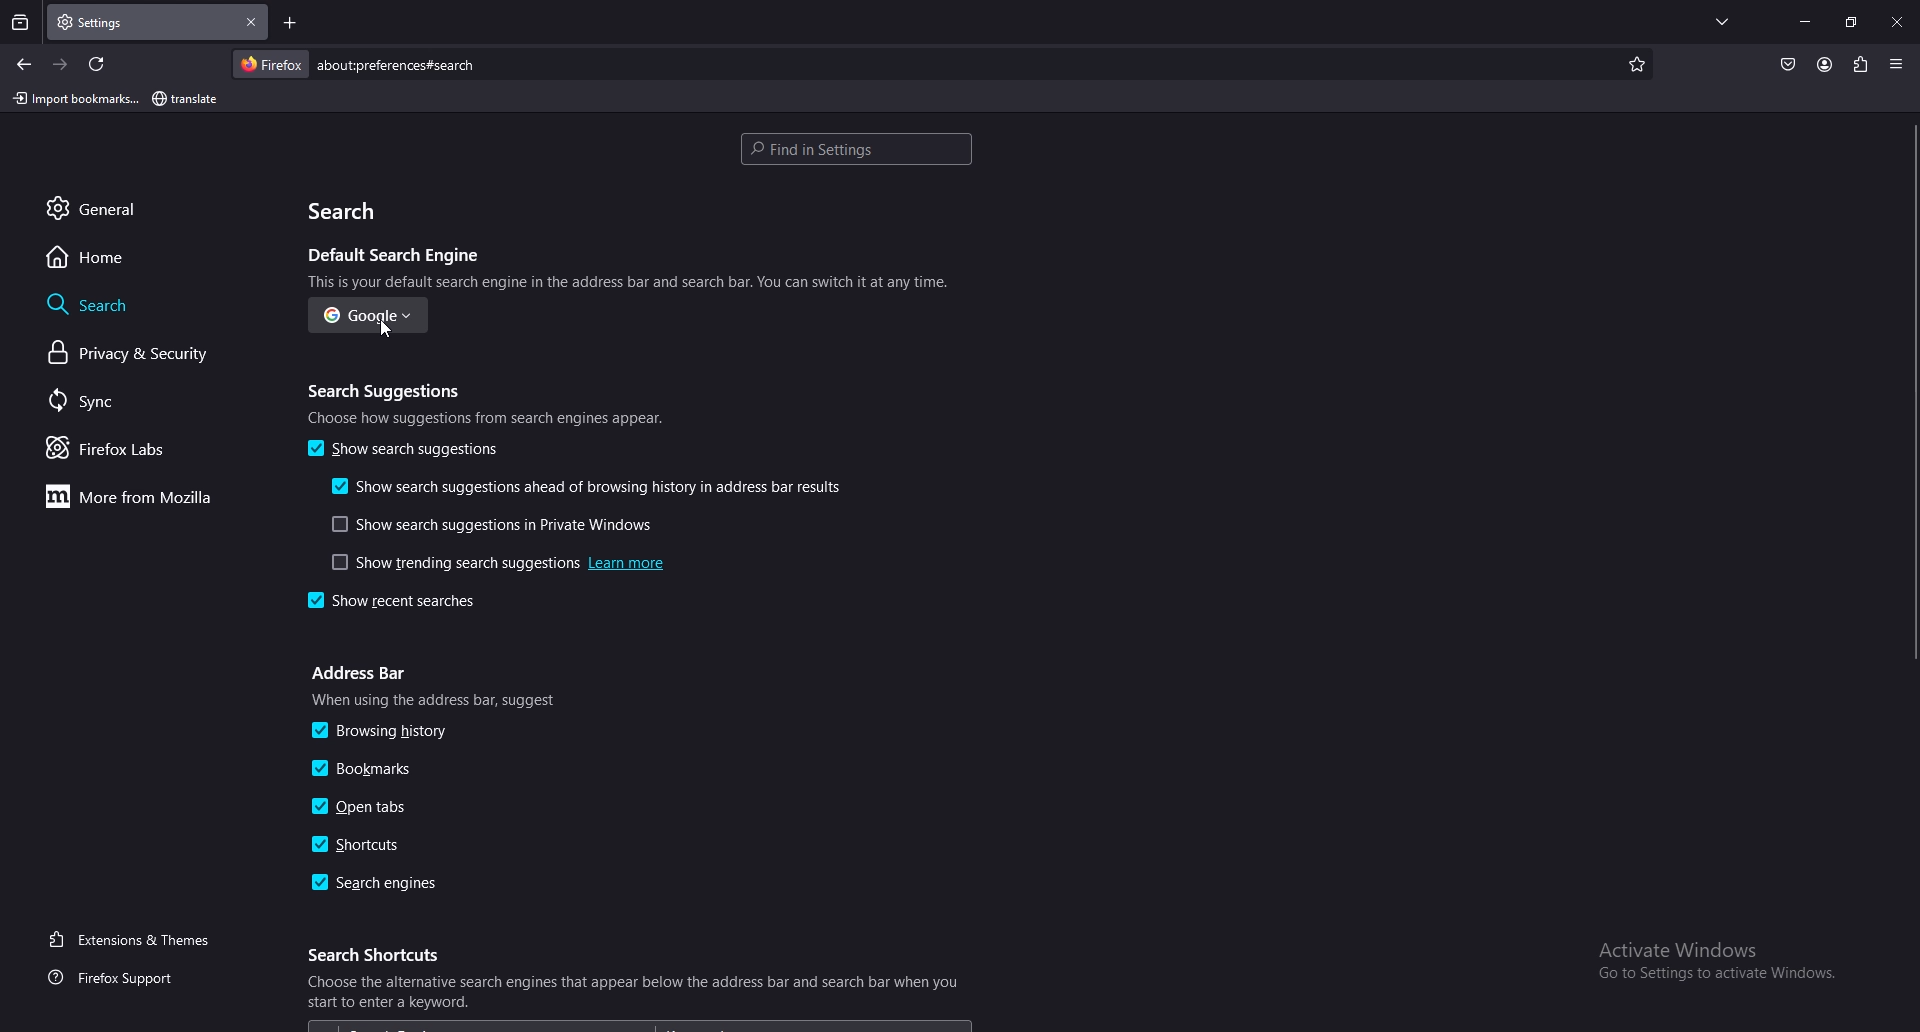 Image resolution: width=1920 pixels, height=1032 pixels. Describe the element at coordinates (150, 303) in the screenshot. I see `search` at that location.